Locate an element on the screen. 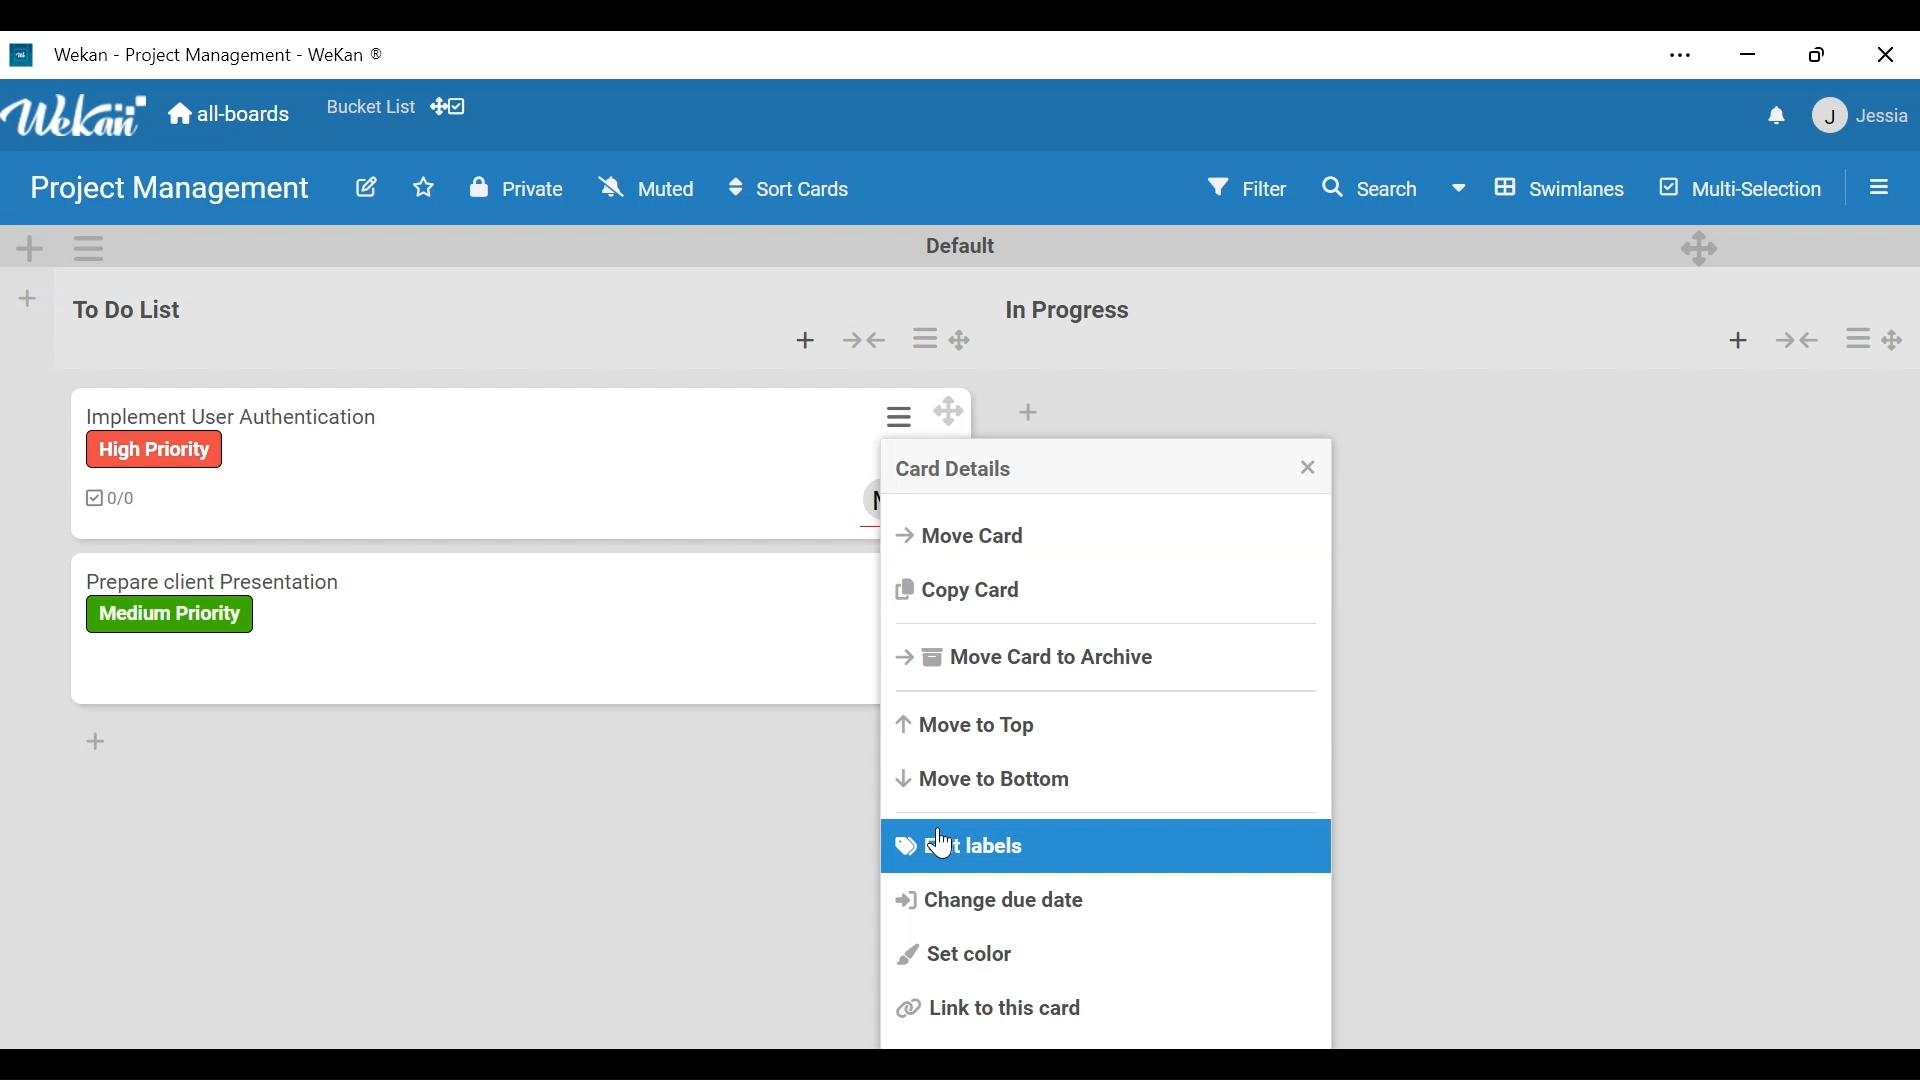  Edit is located at coordinates (367, 187).